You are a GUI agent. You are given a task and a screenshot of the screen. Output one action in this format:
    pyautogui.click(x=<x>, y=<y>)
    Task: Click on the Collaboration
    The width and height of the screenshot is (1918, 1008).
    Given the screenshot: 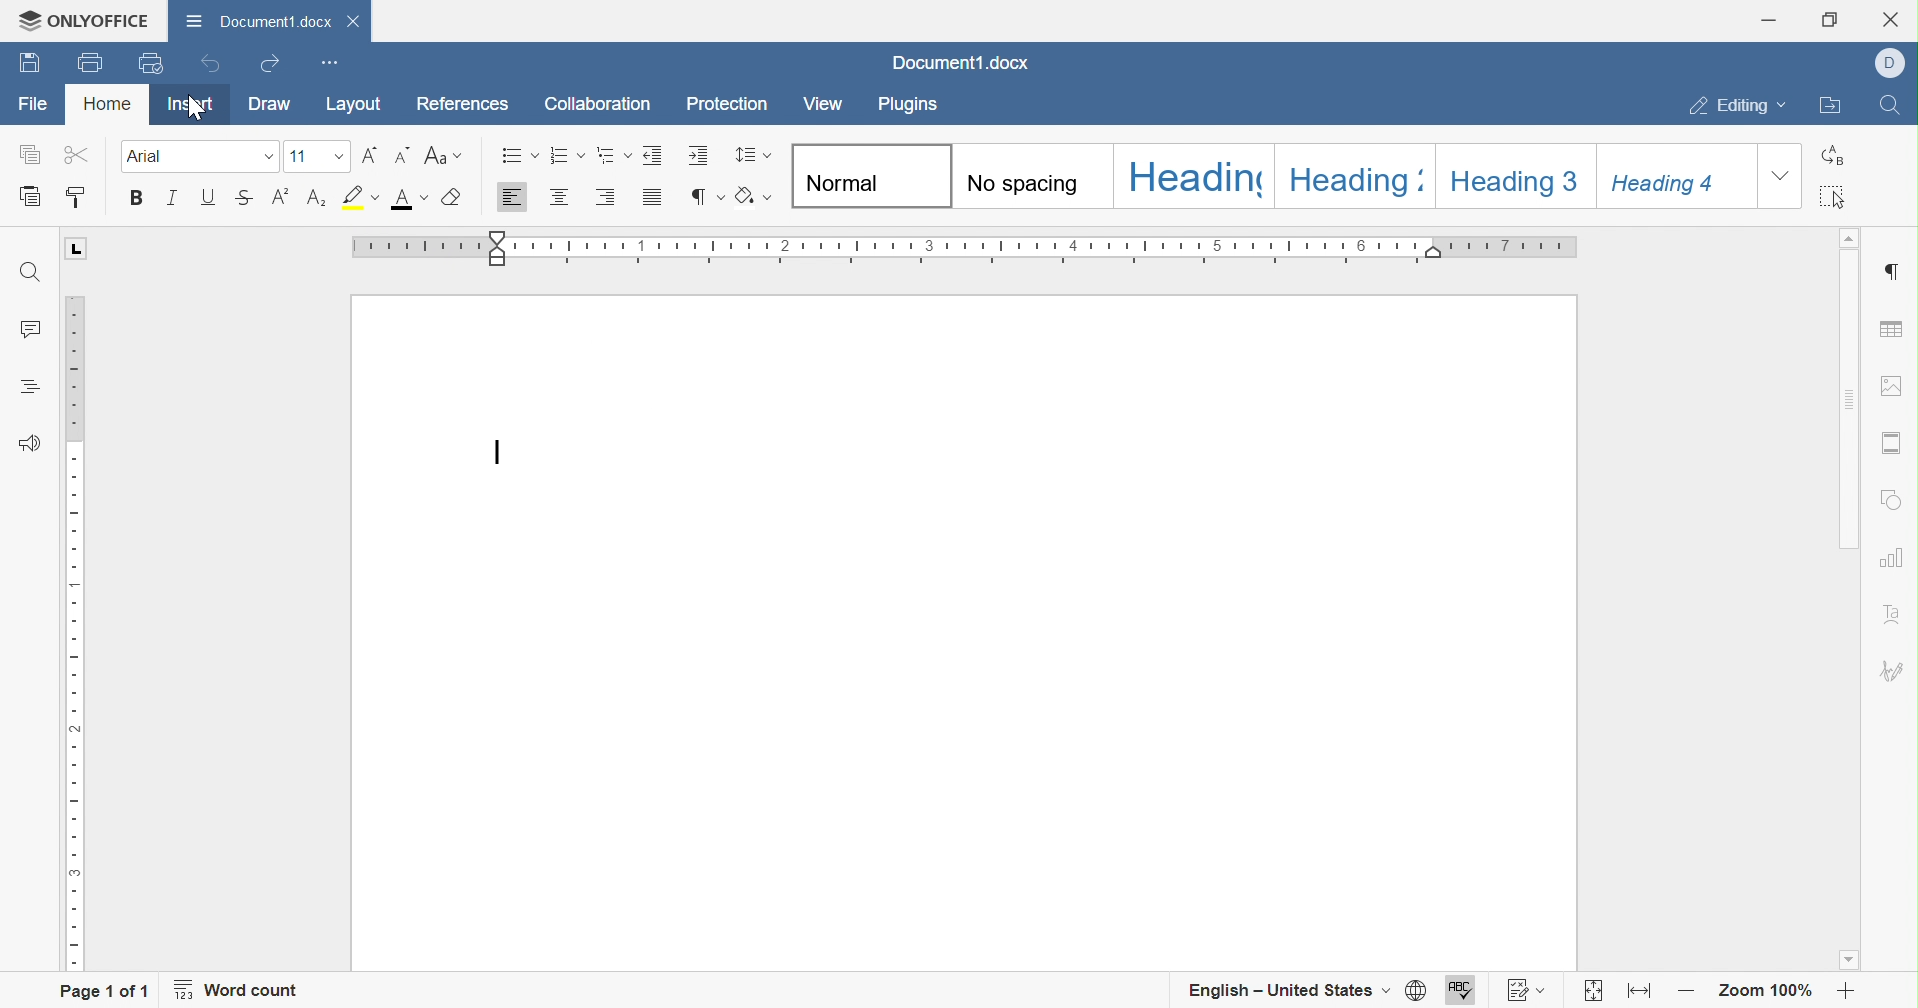 What is the action you would take?
    pyautogui.click(x=596, y=103)
    